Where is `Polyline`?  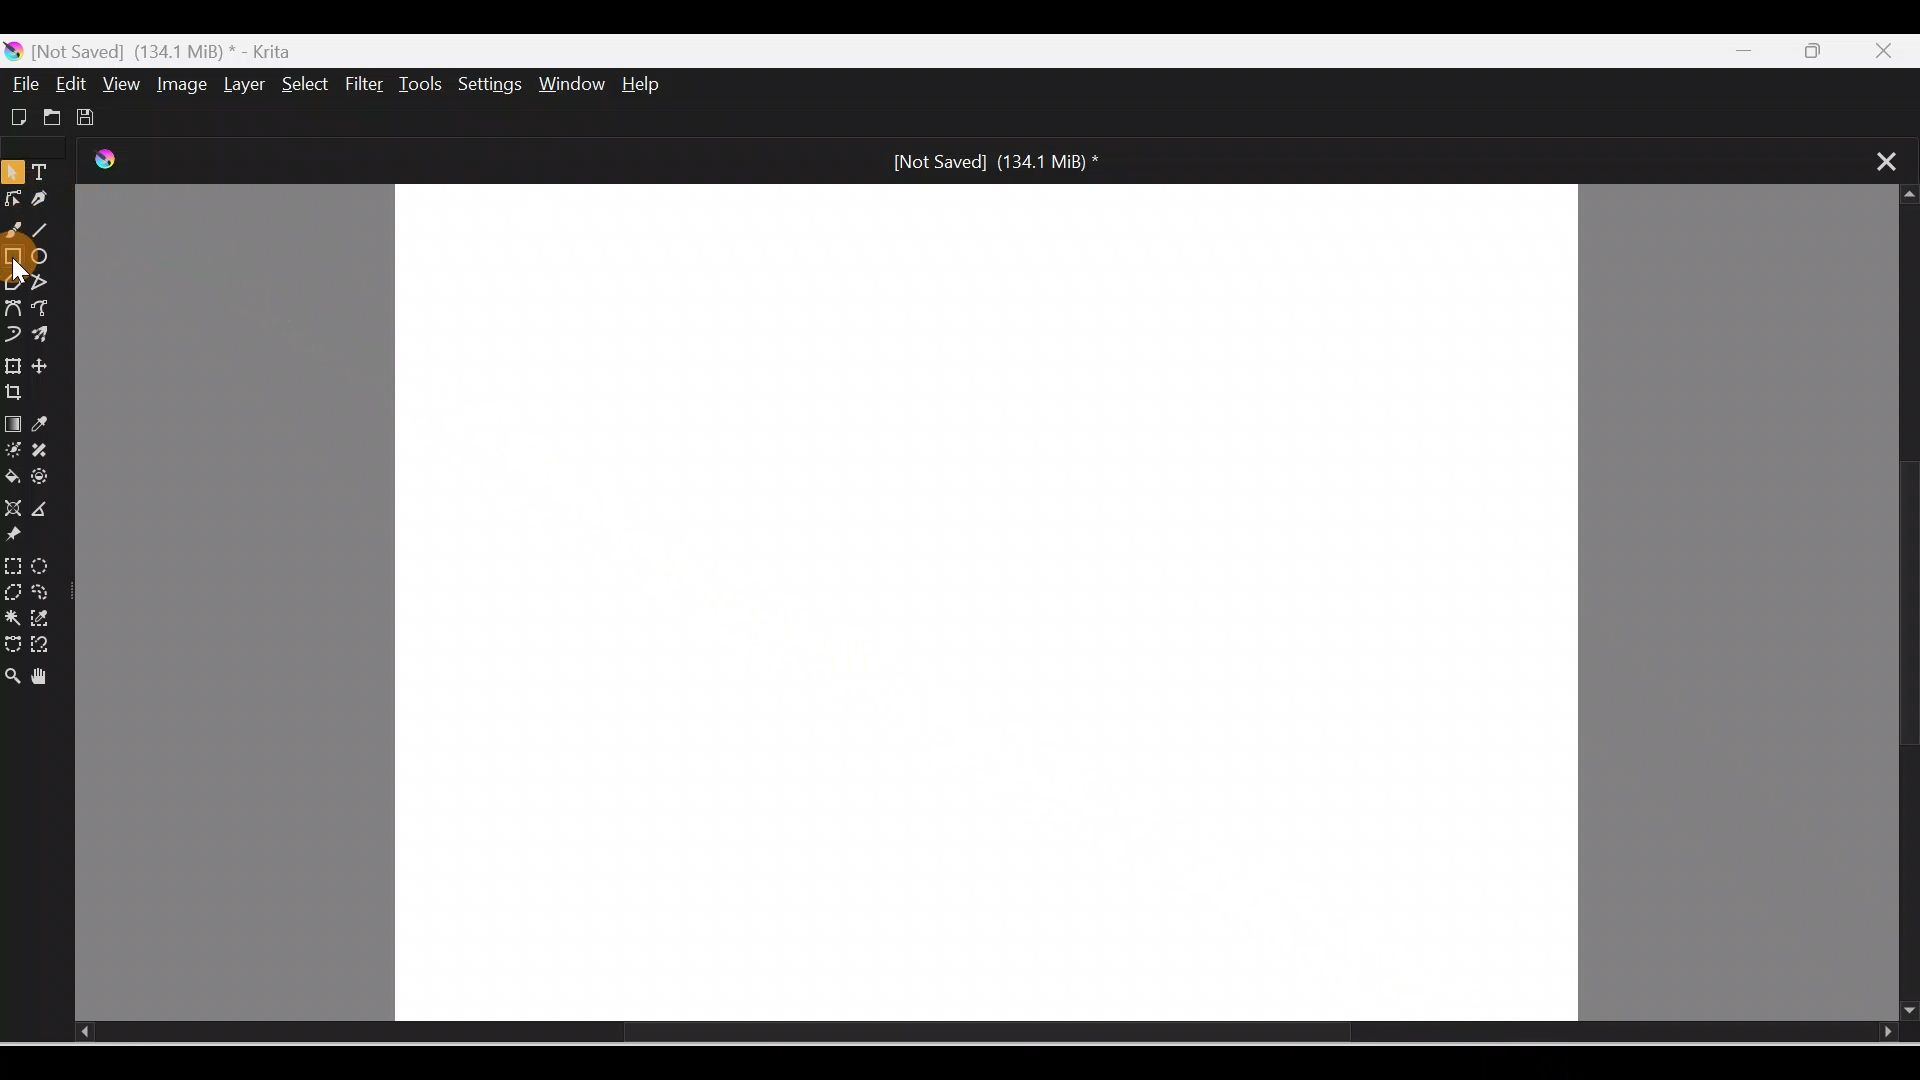
Polyline is located at coordinates (43, 281).